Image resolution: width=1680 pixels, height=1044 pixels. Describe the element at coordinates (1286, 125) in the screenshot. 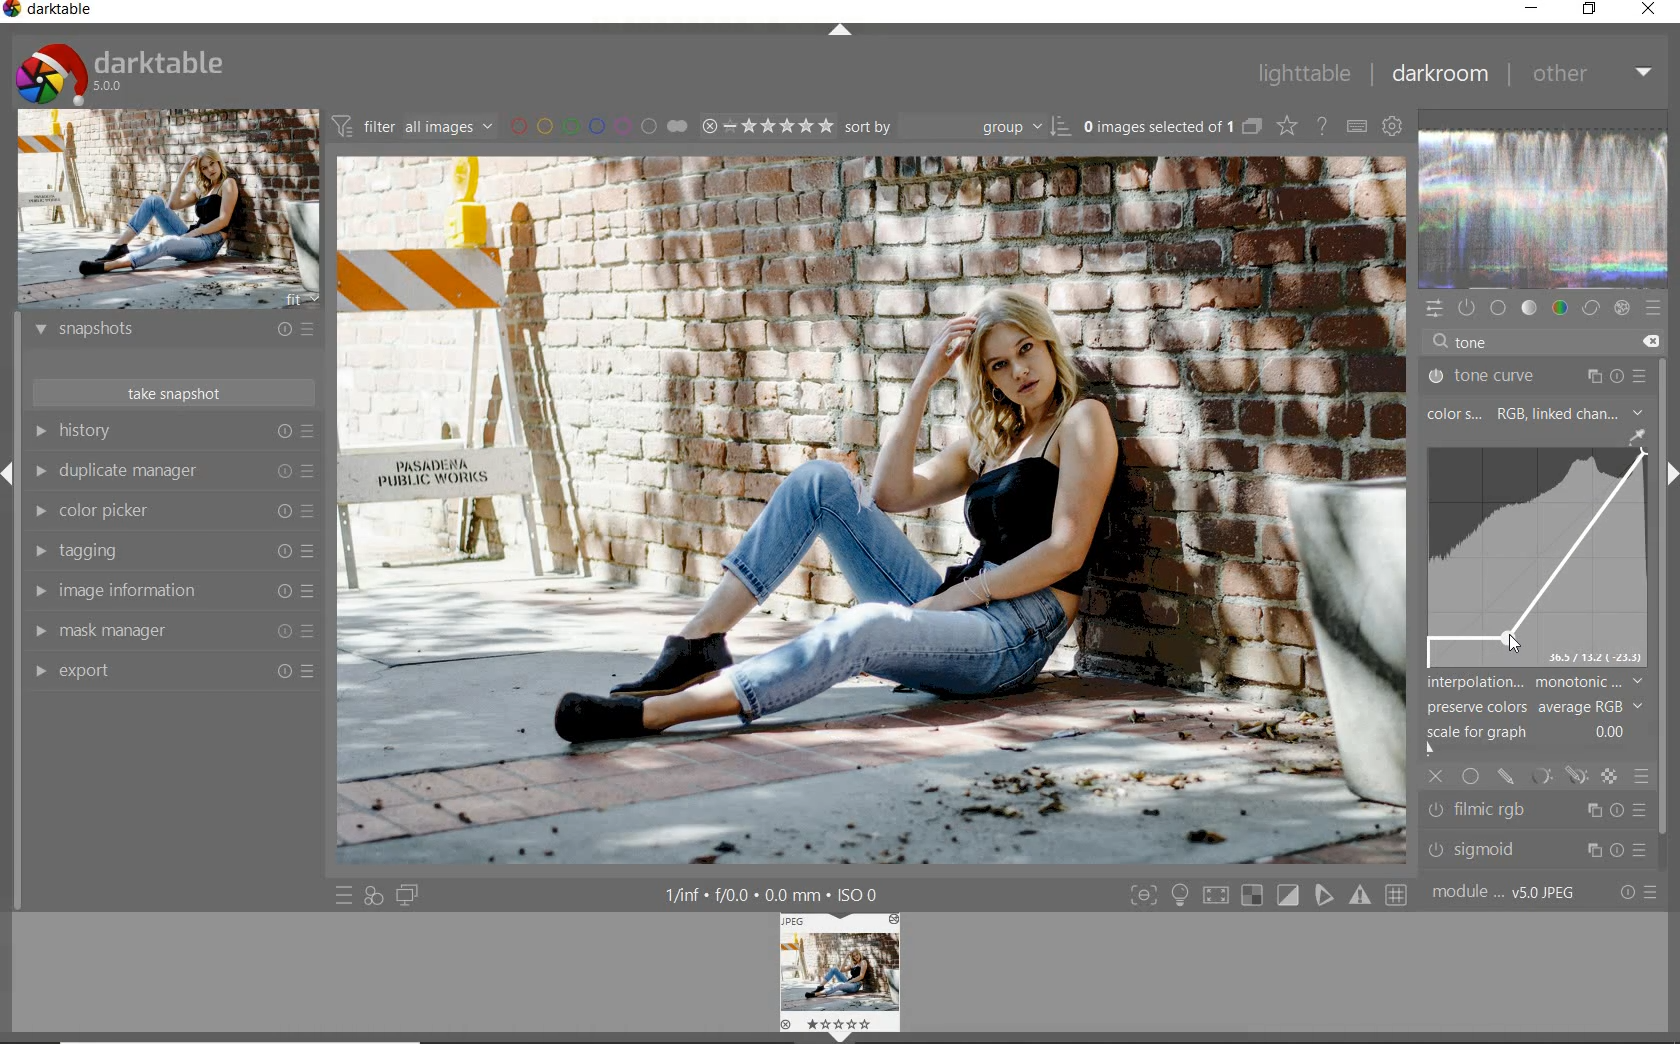

I see `change overlays shown on thumbnails` at that location.